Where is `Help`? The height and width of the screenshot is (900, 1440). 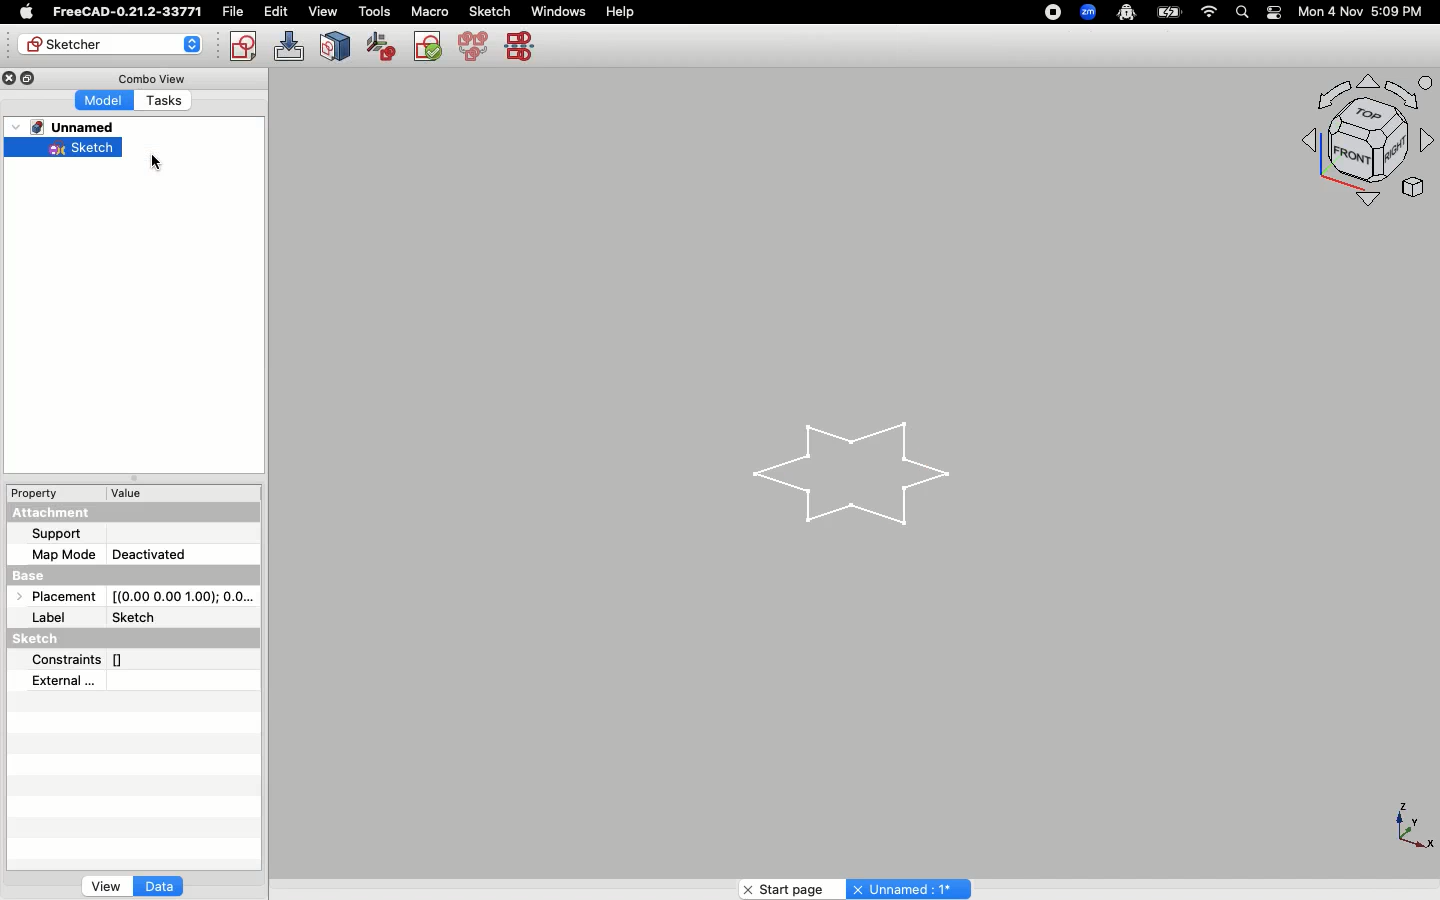 Help is located at coordinates (621, 10).